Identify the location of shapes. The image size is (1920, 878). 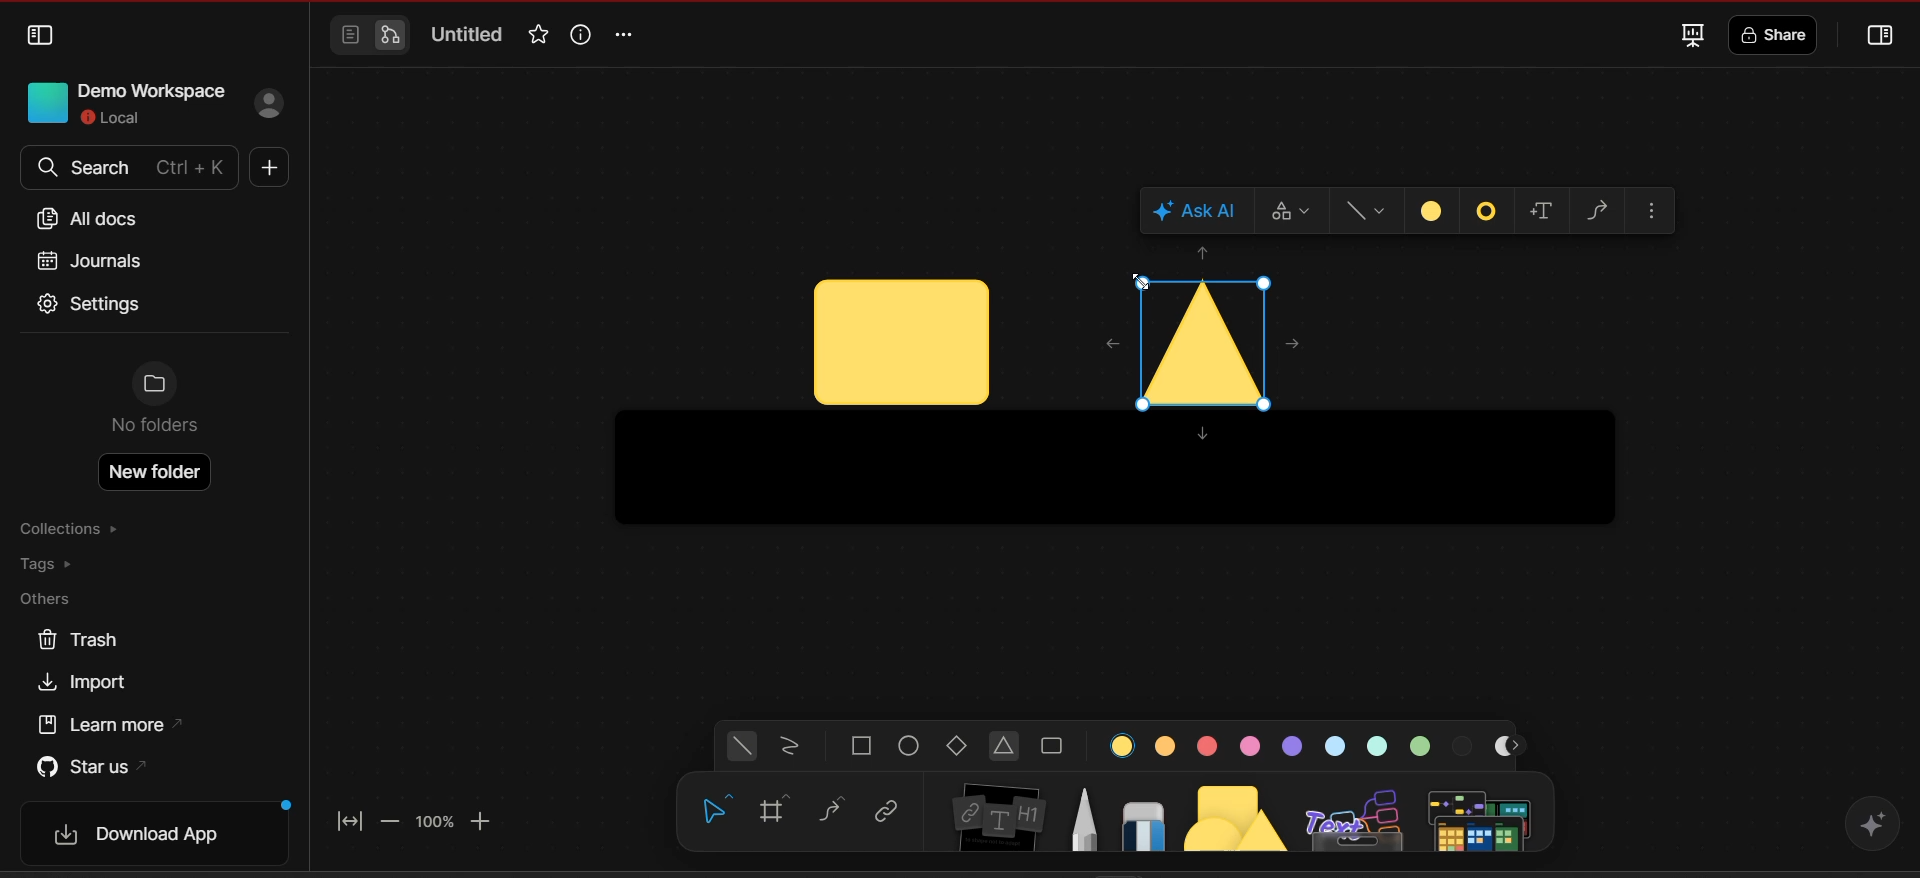
(1238, 813).